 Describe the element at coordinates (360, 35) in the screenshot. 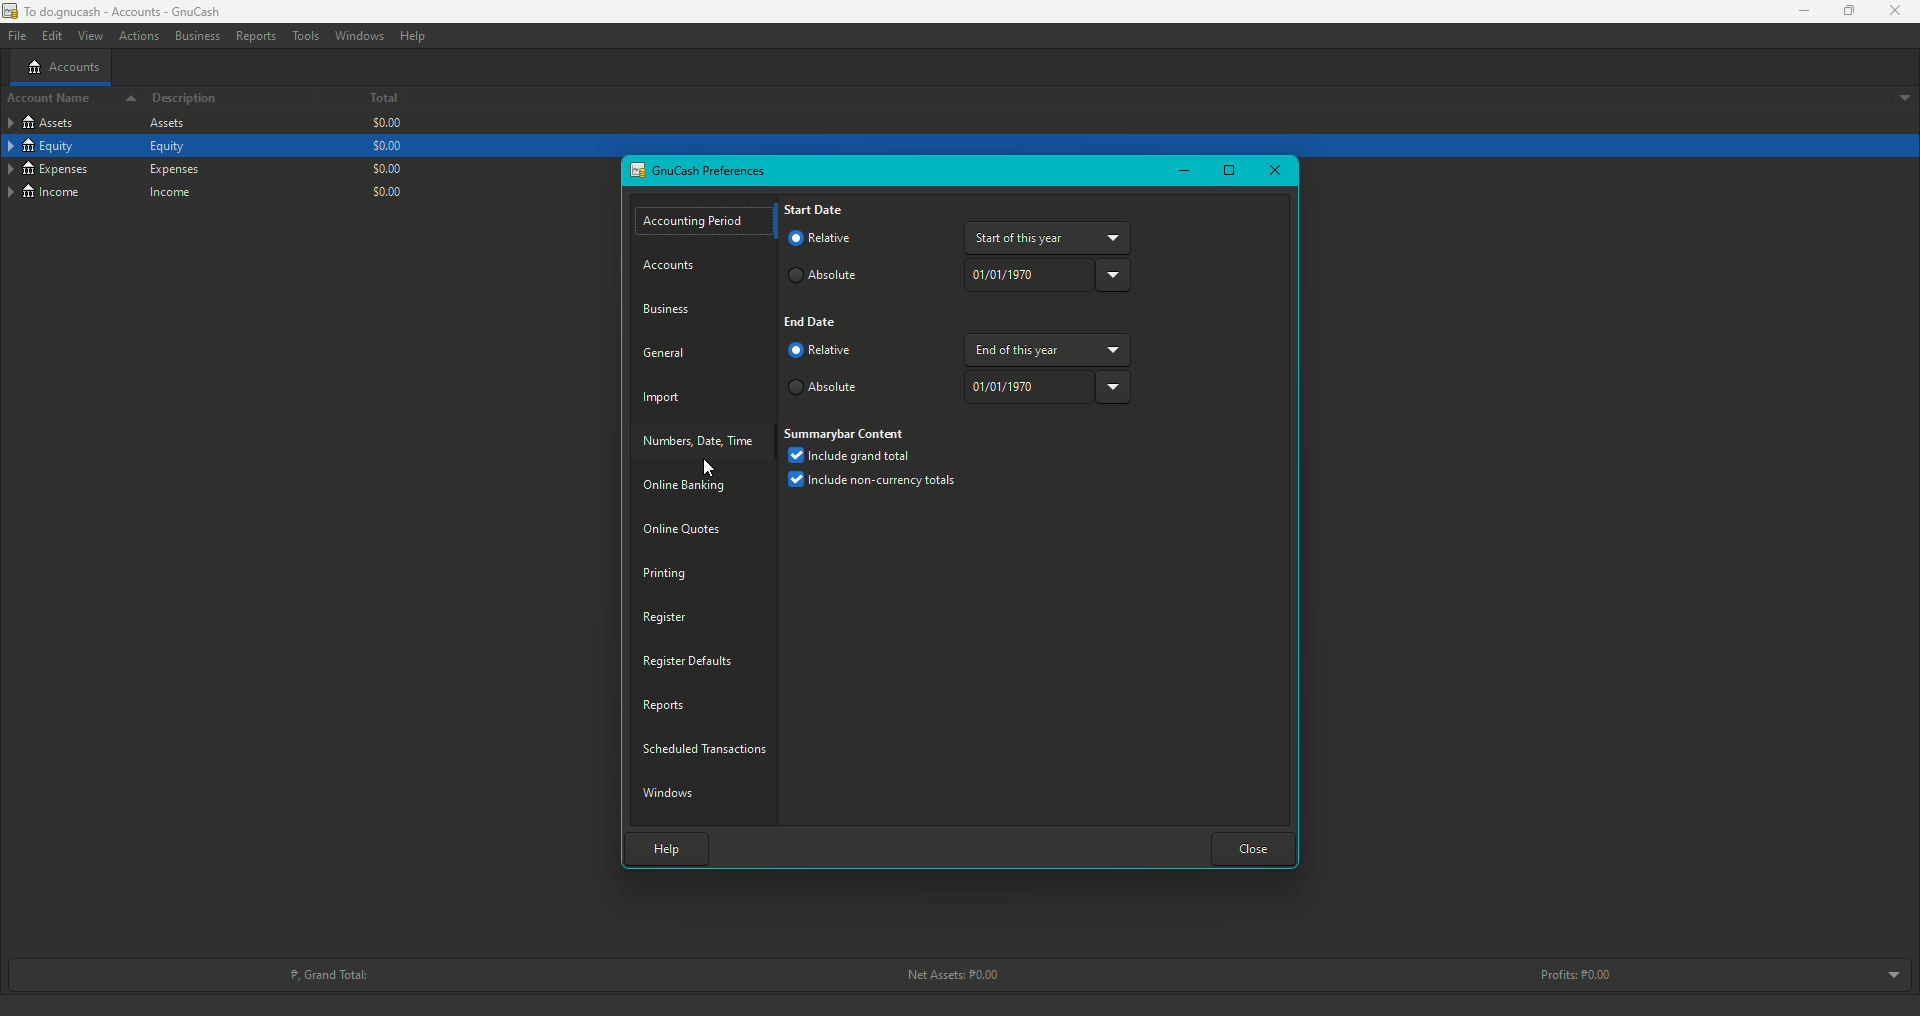

I see `Windows` at that location.